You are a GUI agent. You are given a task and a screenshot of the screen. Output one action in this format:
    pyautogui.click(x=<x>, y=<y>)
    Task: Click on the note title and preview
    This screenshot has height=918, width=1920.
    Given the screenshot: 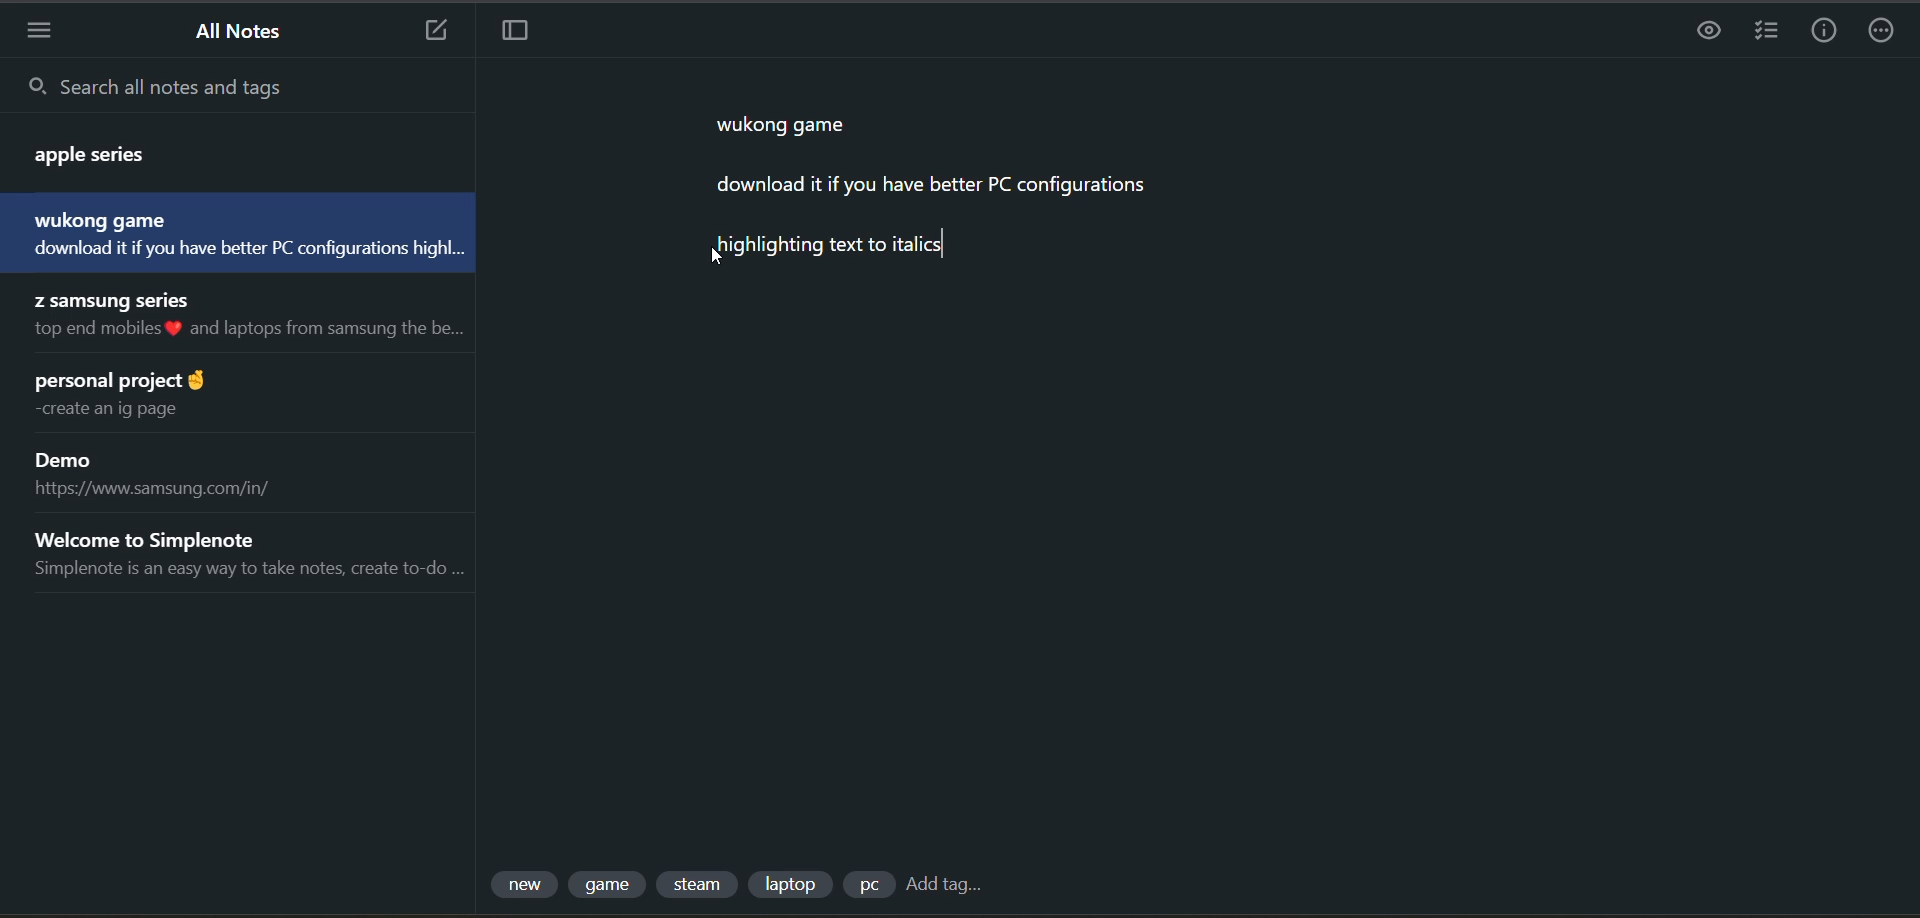 What is the action you would take?
    pyautogui.click(x=220, y=149)
    